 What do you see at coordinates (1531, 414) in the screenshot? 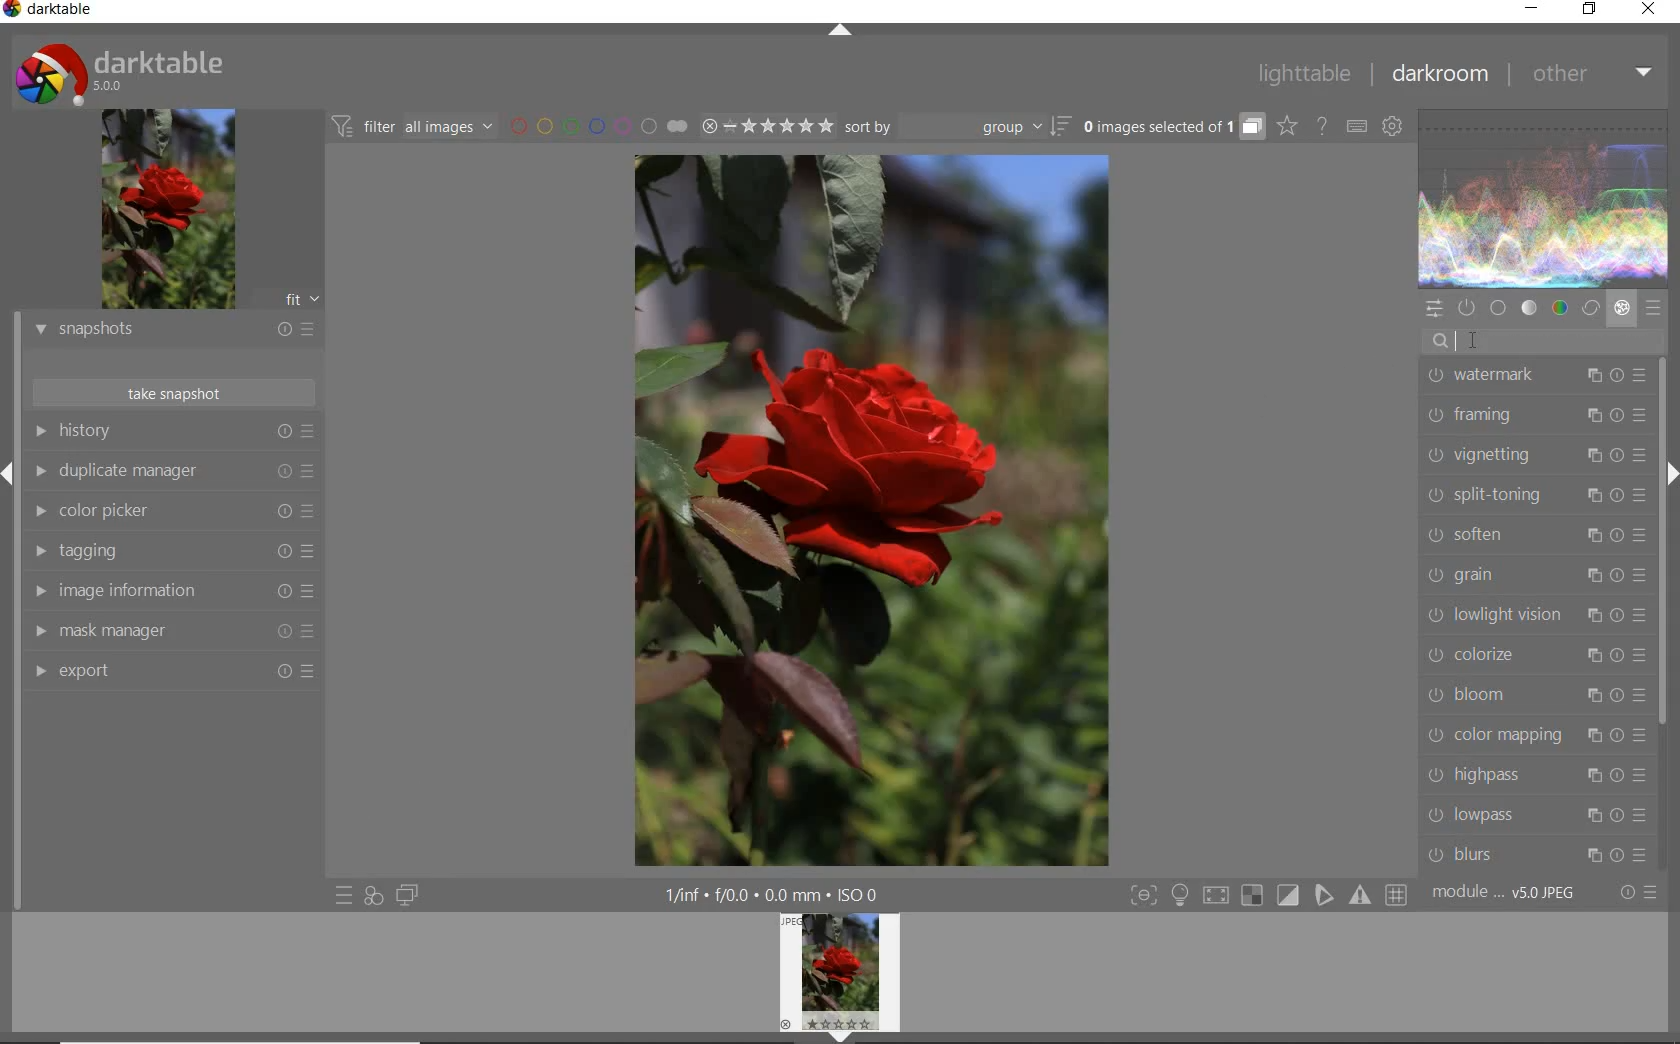
I see `framing` at bounding box center [1531, 414].